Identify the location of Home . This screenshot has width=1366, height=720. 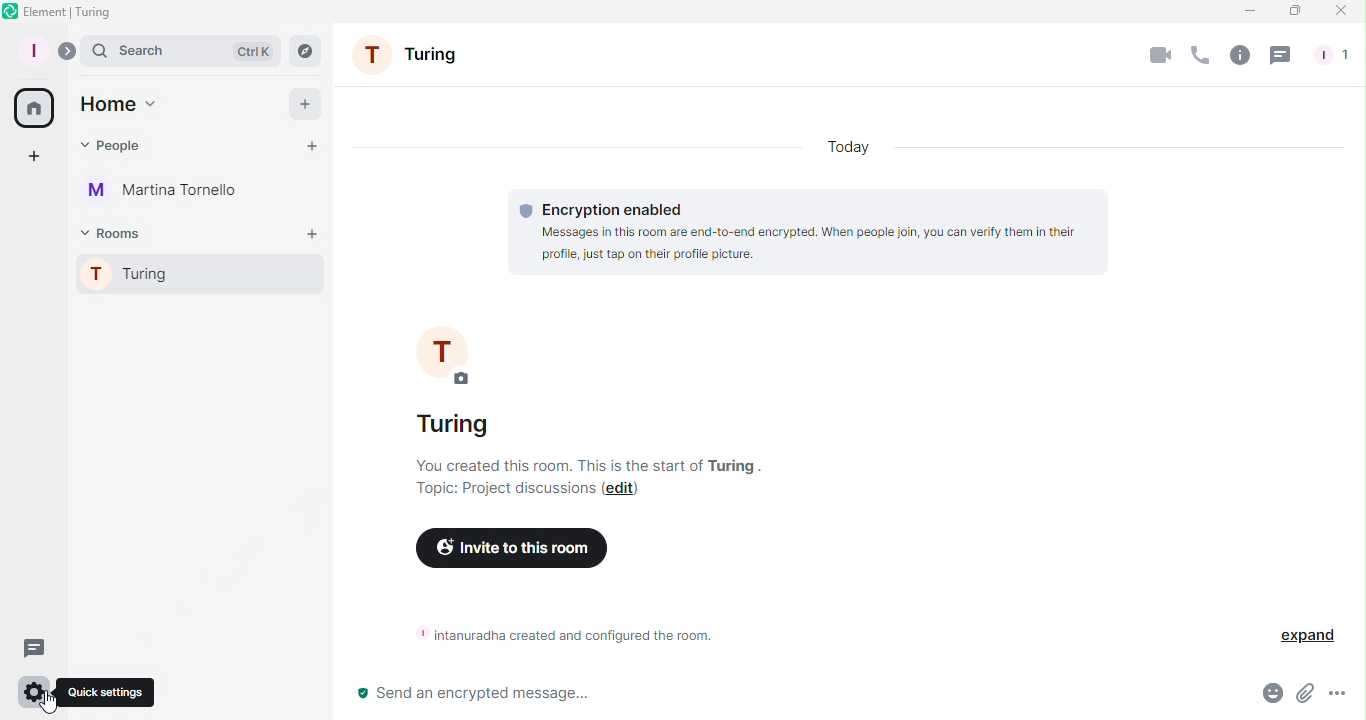
(126, 103).